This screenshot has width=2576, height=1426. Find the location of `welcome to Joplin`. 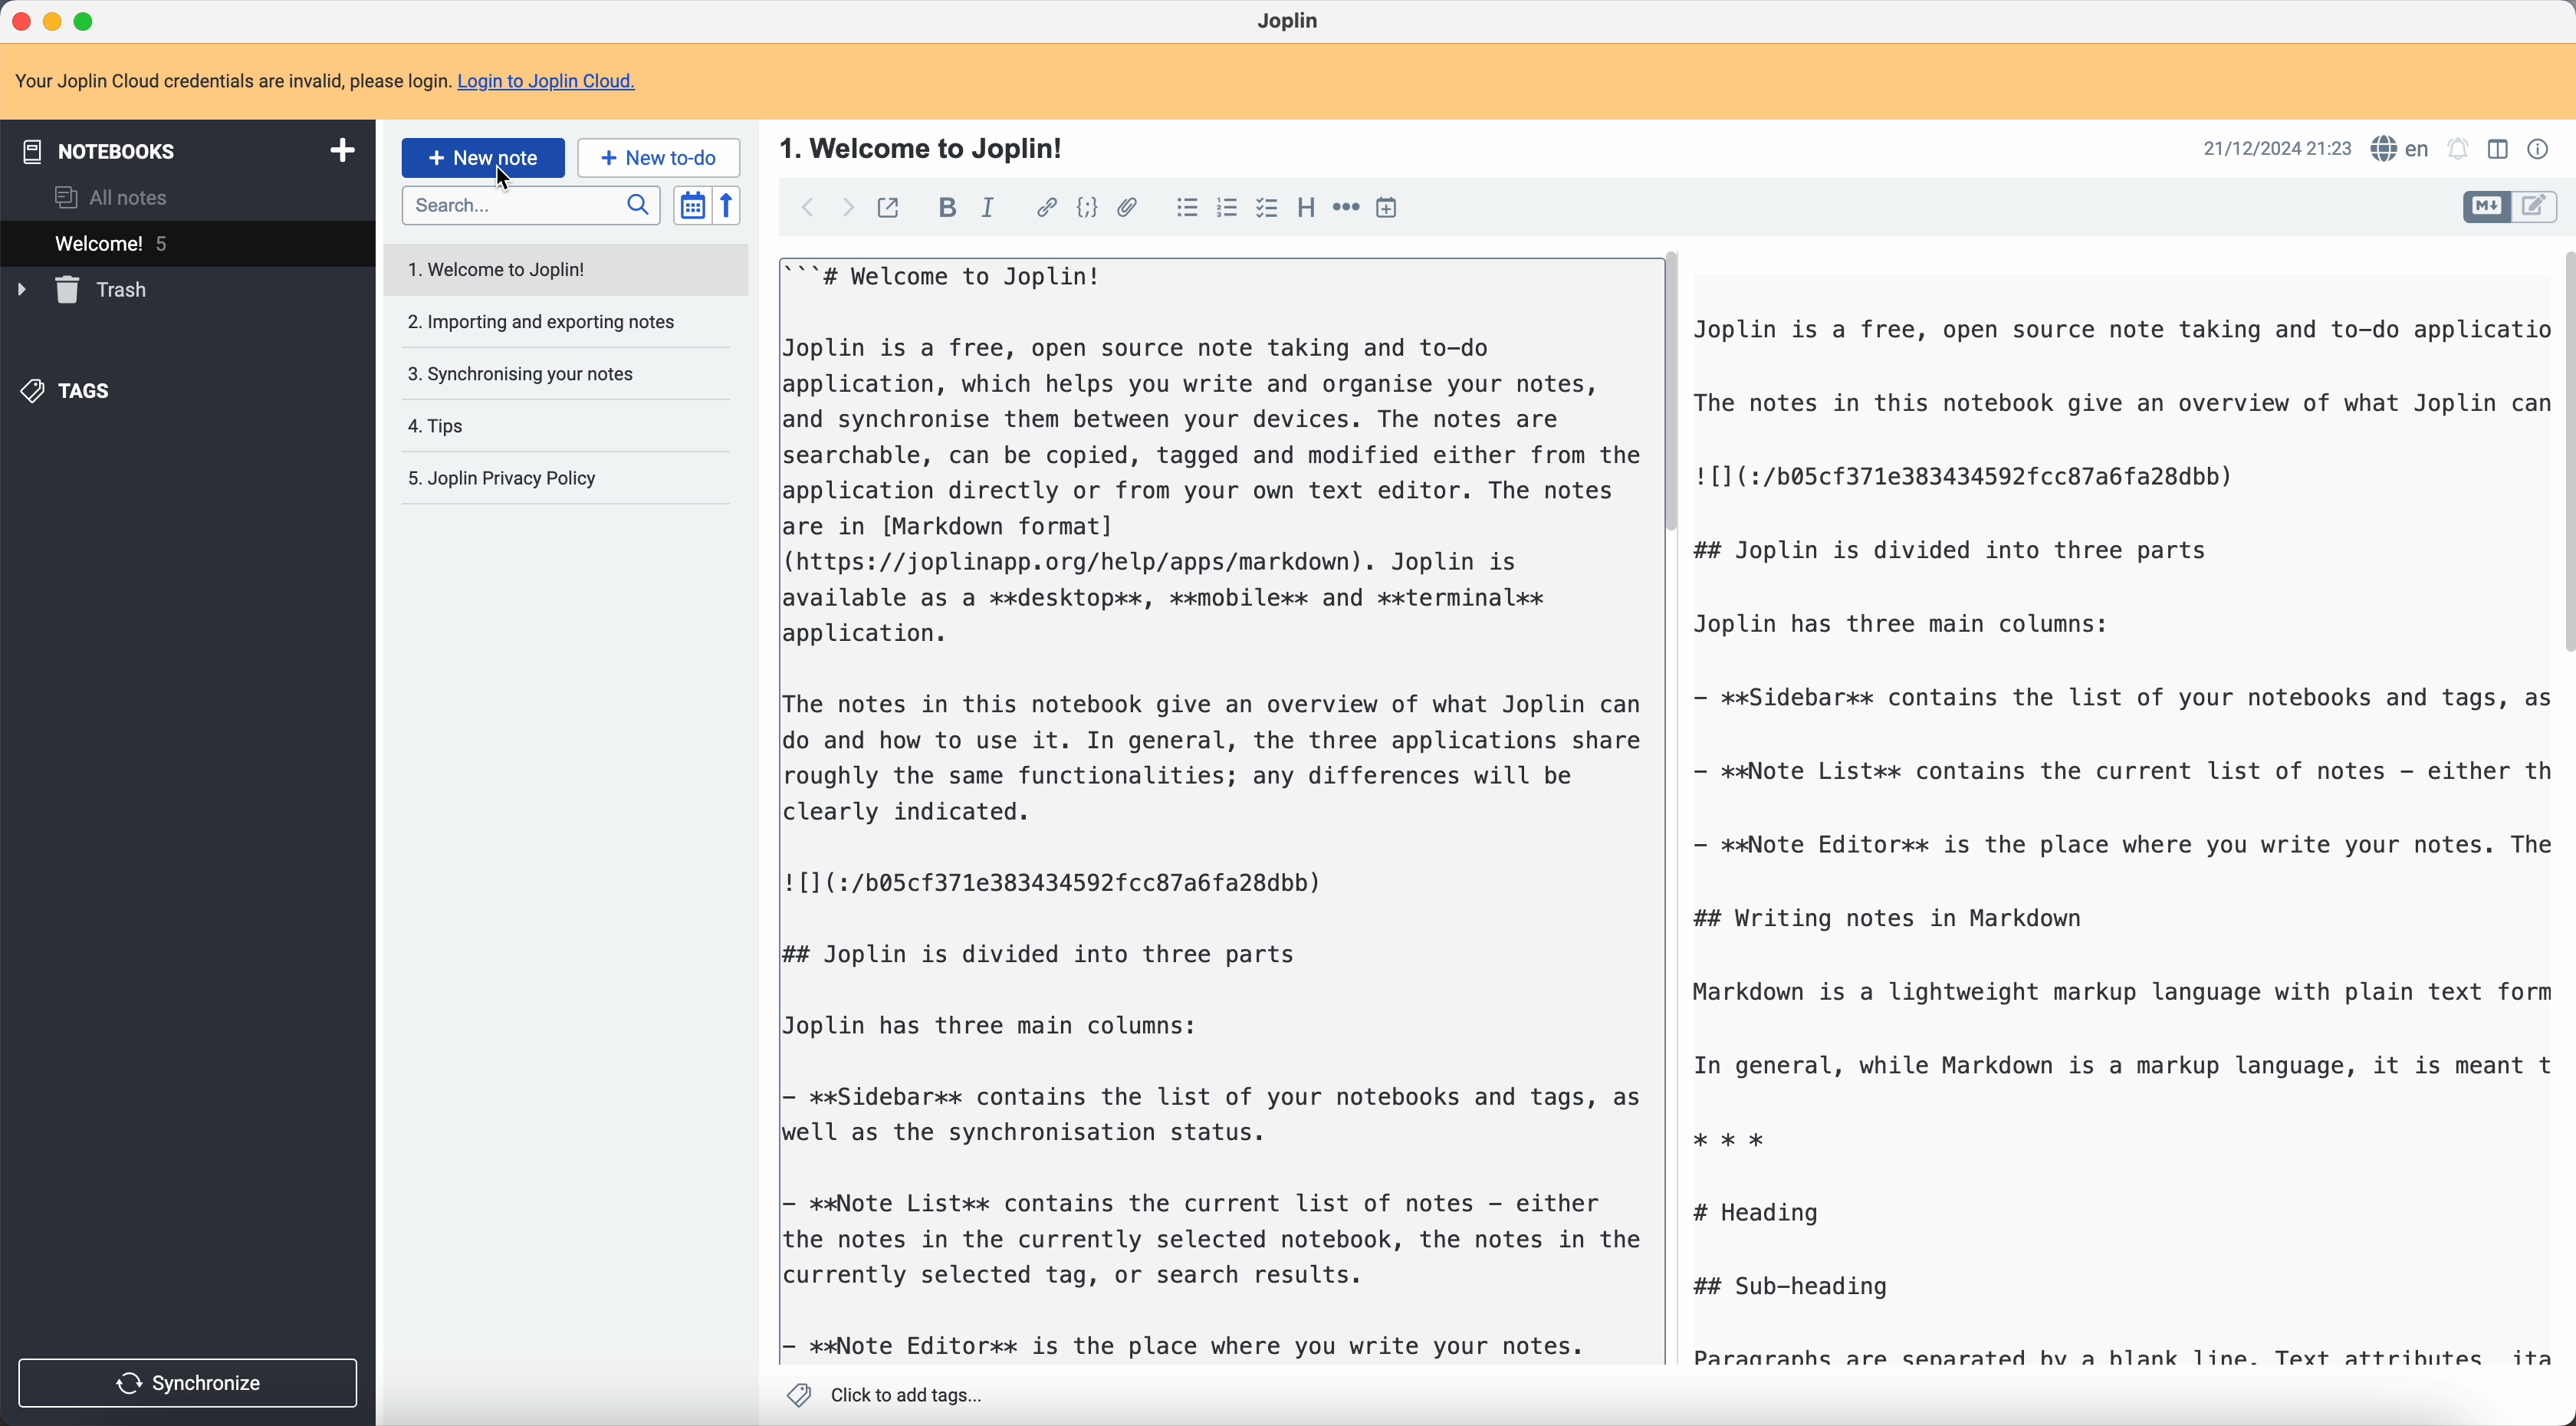

welcome to Joplin is located at coordinates (512, 272).